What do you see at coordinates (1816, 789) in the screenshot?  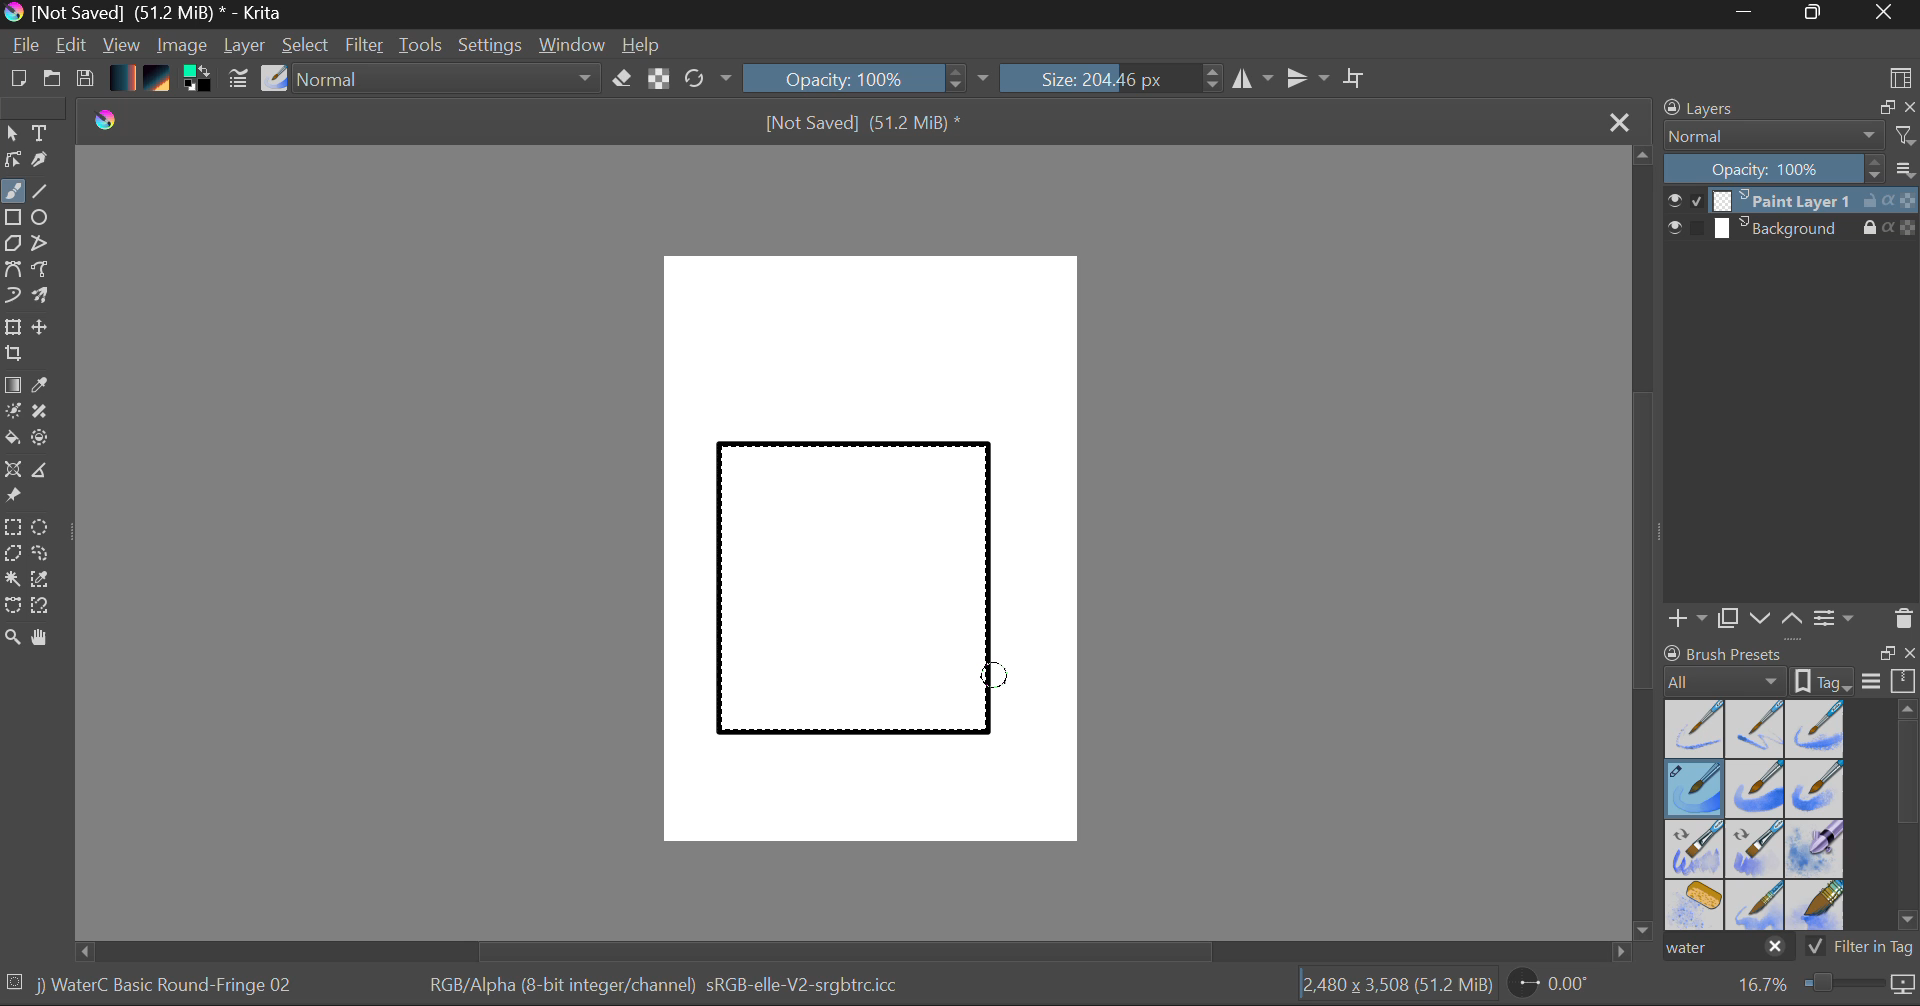 I see `Water C - Grunge` at bounding box center [1816, 789].